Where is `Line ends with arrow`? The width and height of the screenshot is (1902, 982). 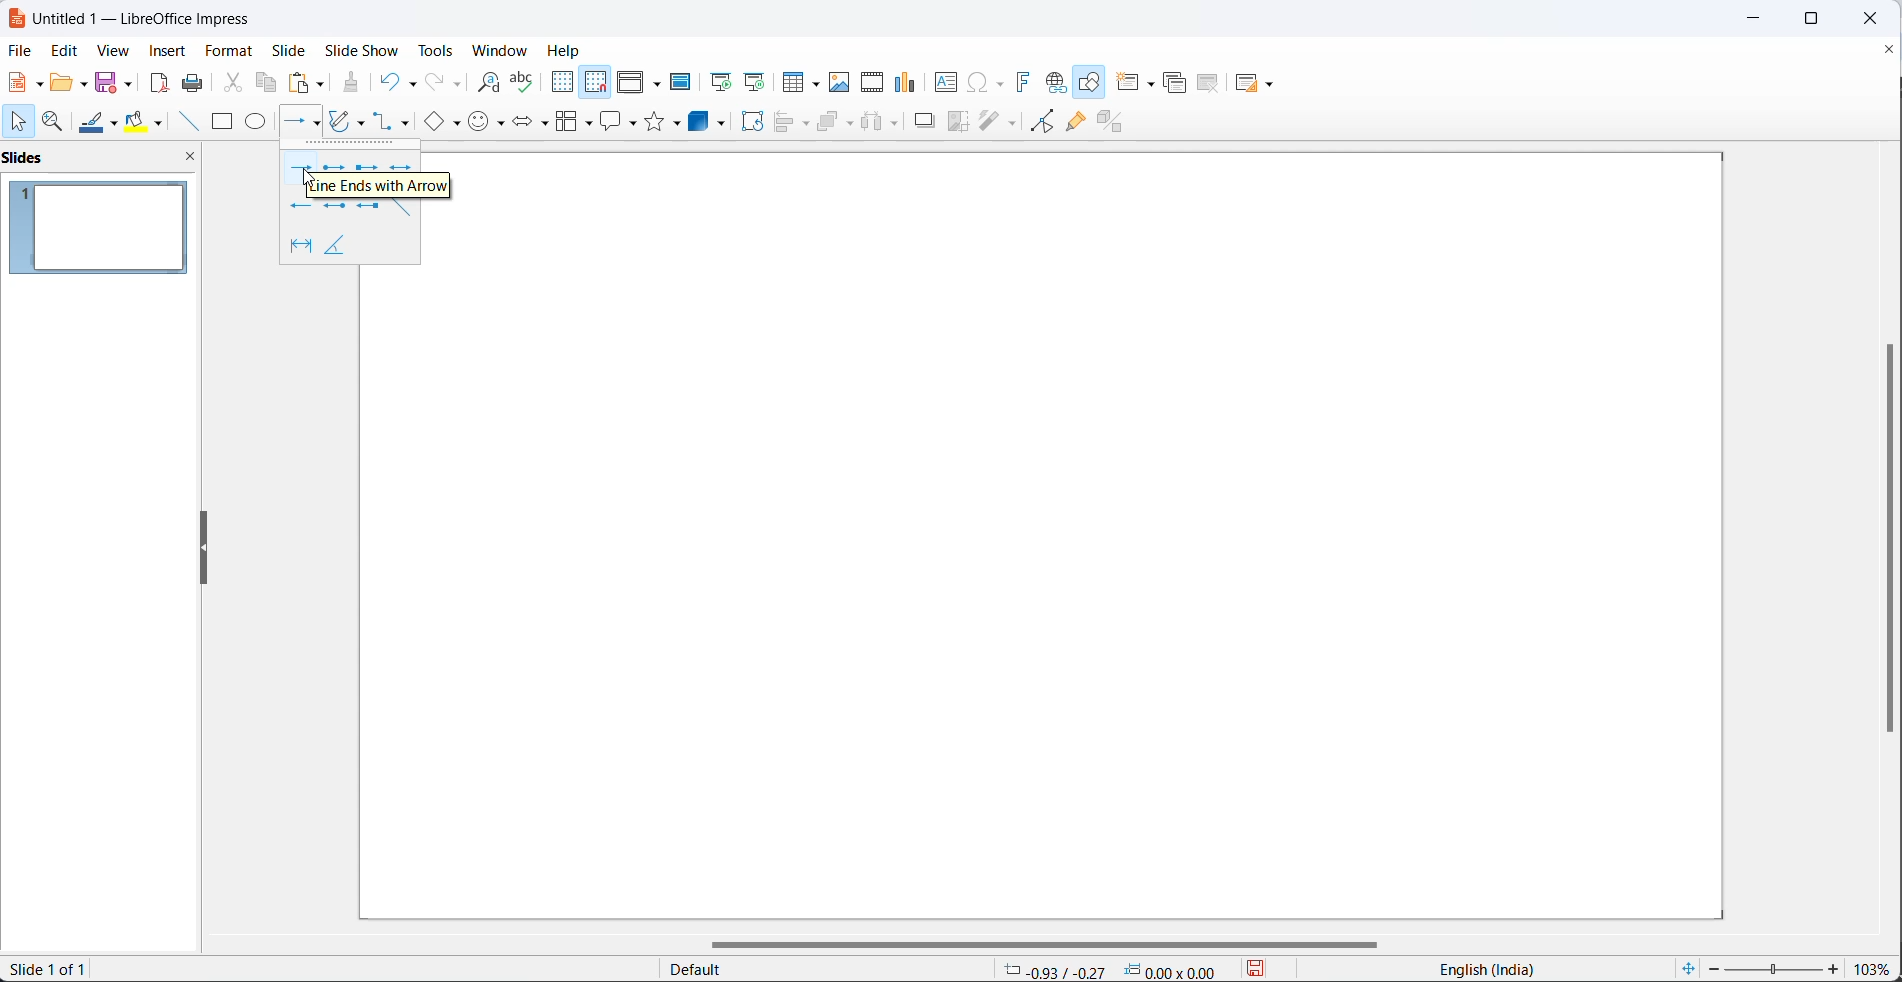 Line ends with arrow is located at coordinates (384, 186).